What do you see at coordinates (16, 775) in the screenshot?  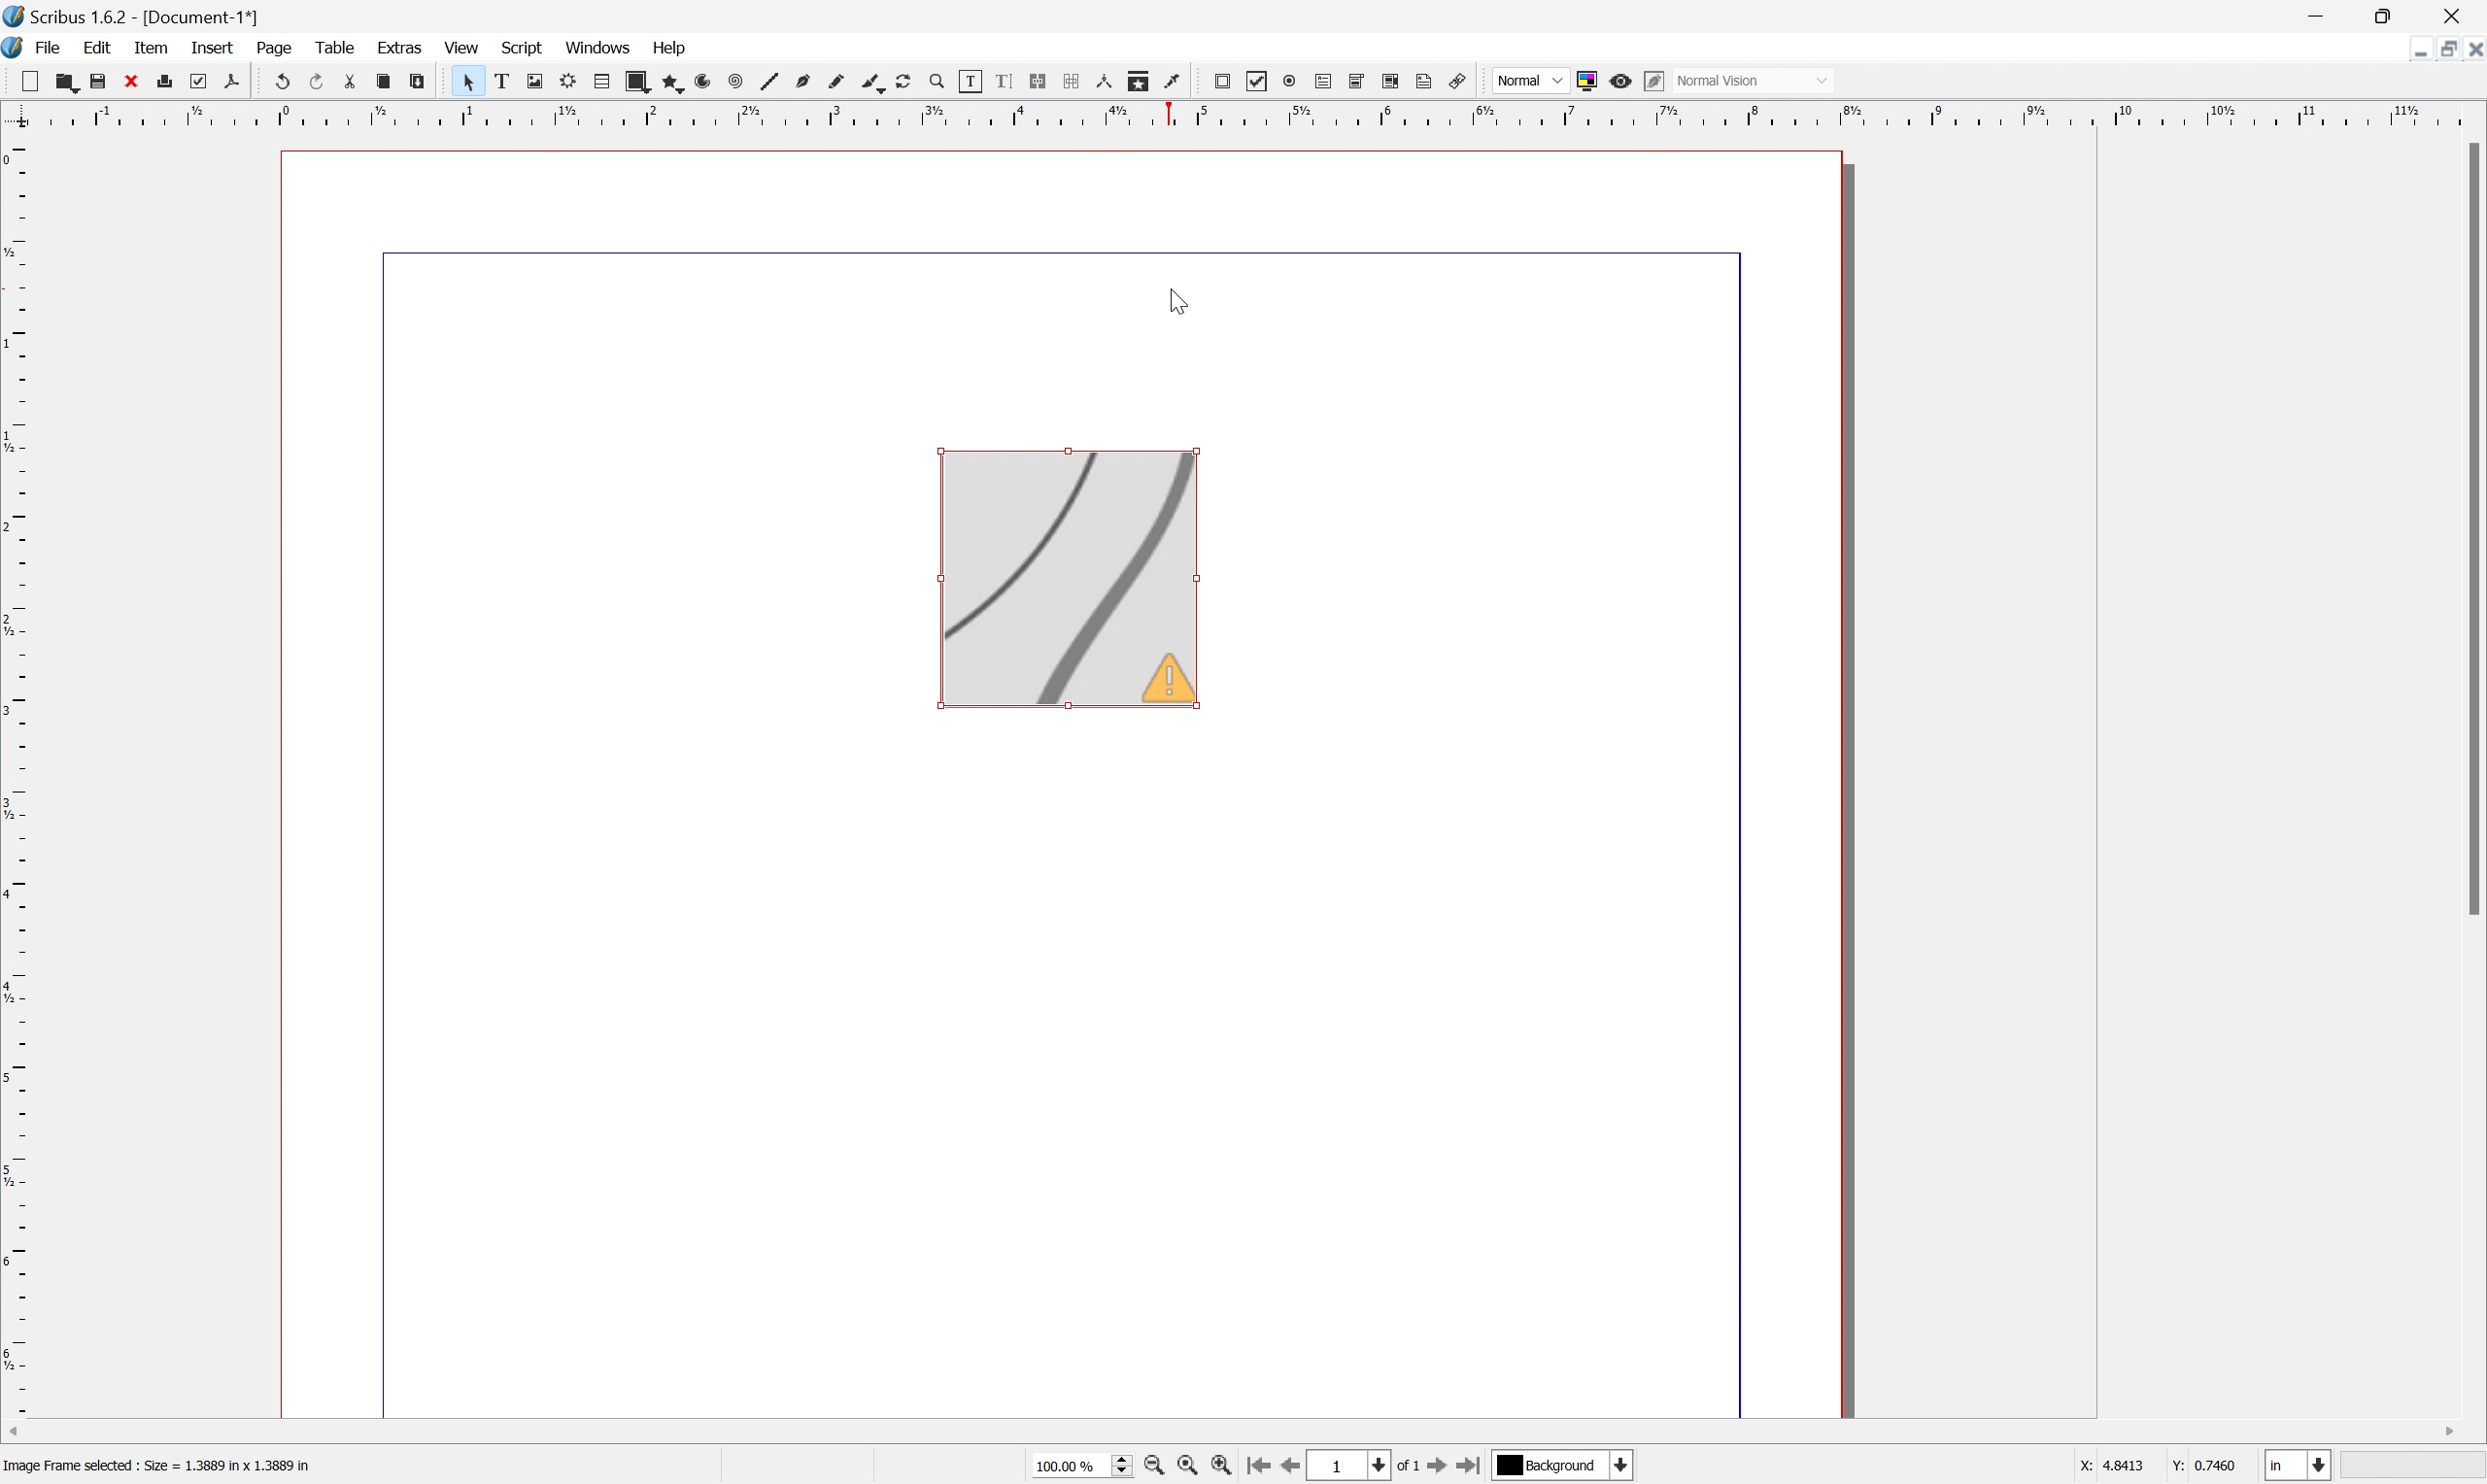 I see `Scale` at bounding box center [16, 775].